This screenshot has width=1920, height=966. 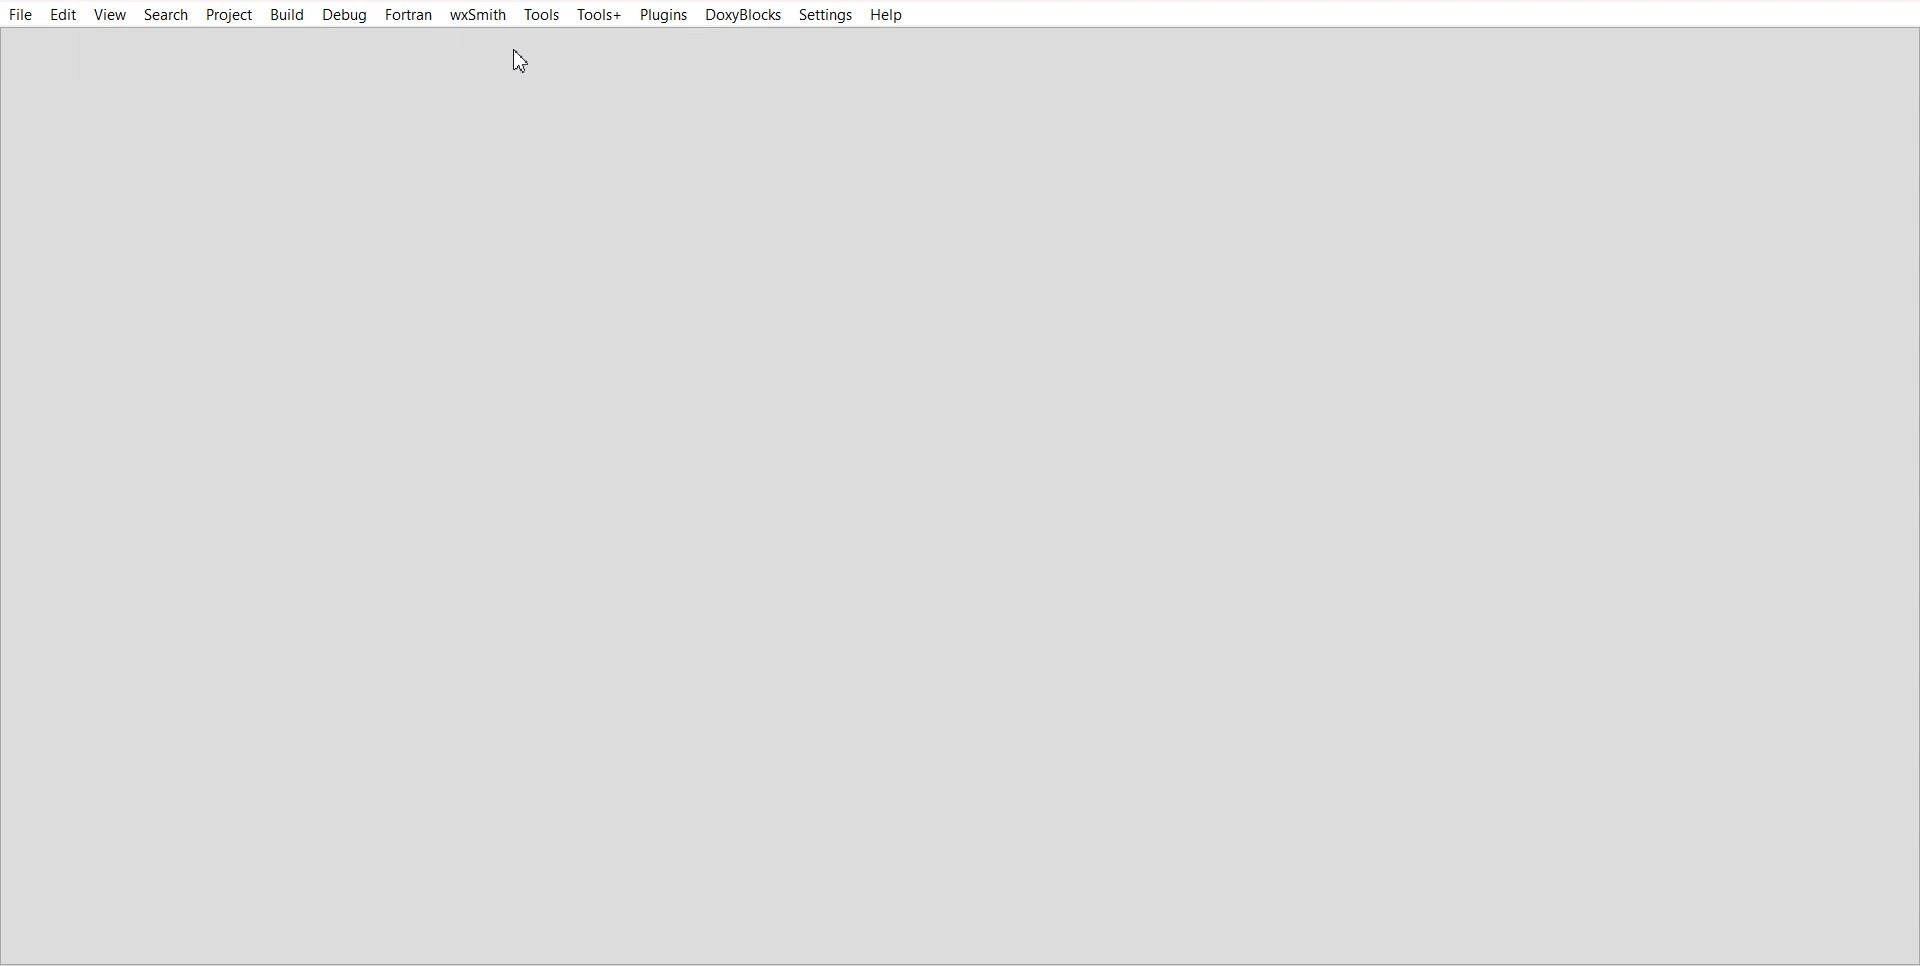 I want to click on Debug, so click(x=346, y=16).